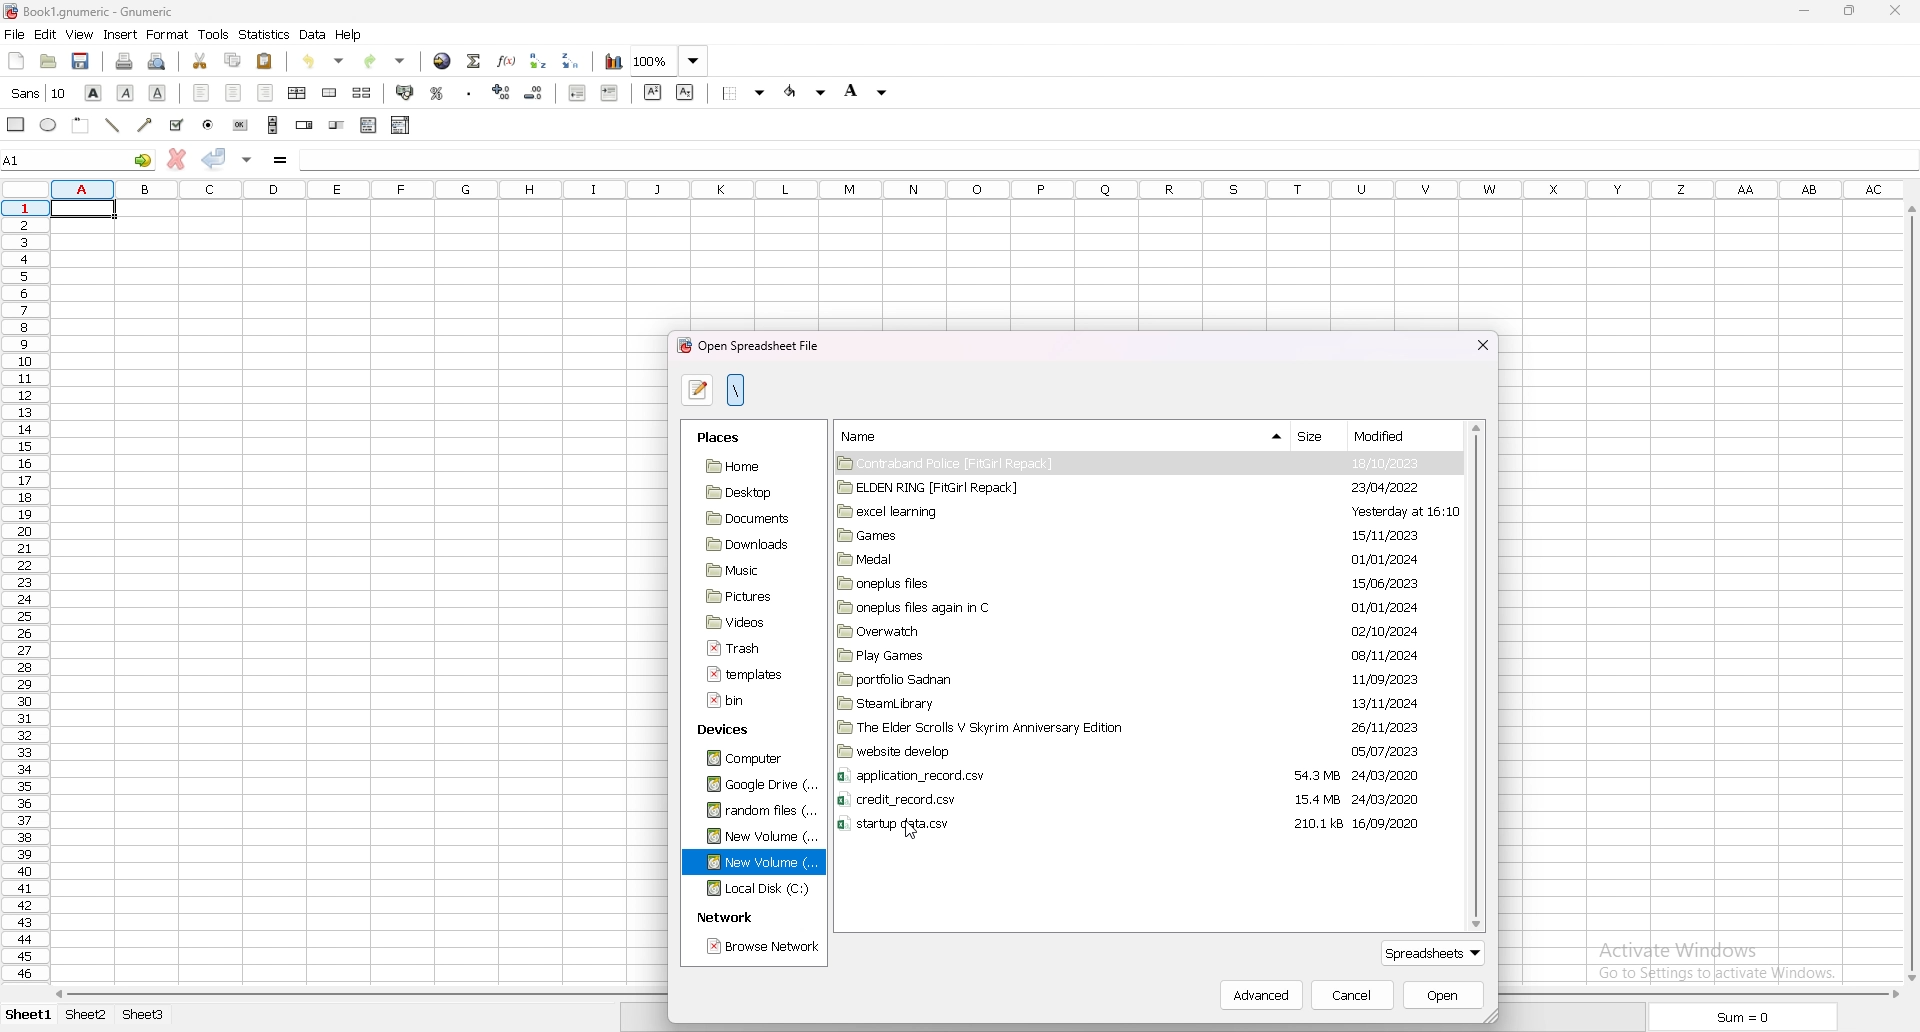 Image resolution: width=1920 pixels, height=1032 pixels. I want to click on underline, so click(157, 94).